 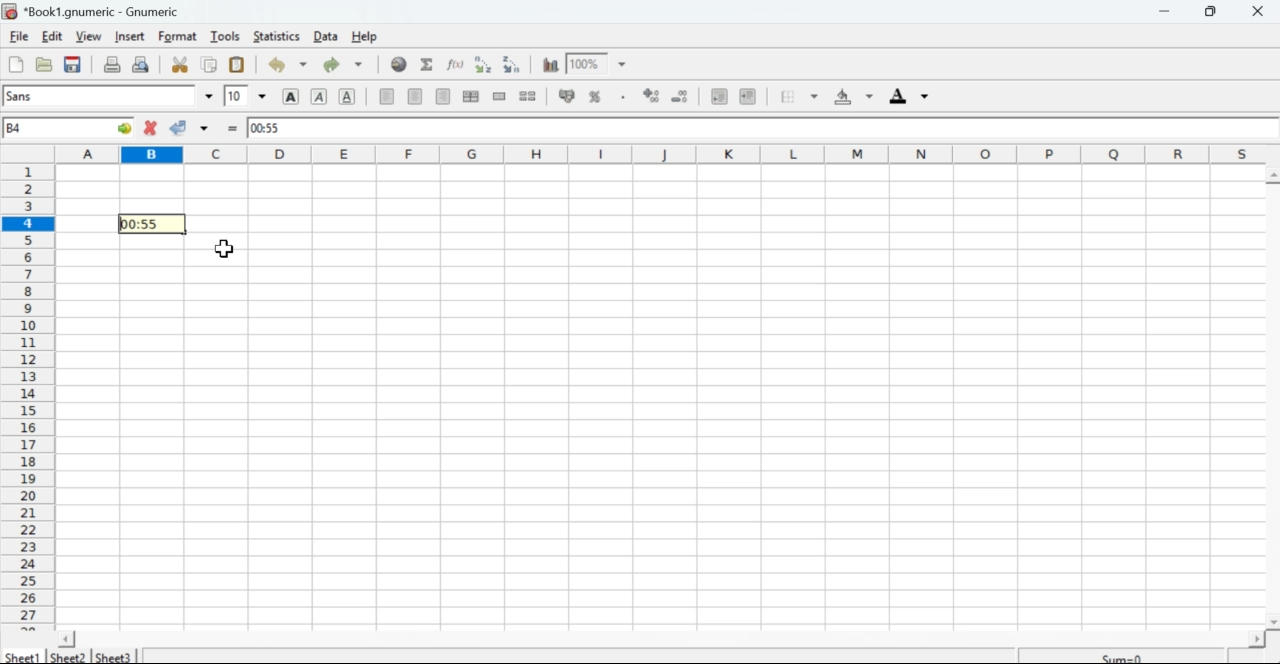 What do you see at coordinates (851, 97) in the screenshot?
I see `Cell color` at bounding box center [851, 97].